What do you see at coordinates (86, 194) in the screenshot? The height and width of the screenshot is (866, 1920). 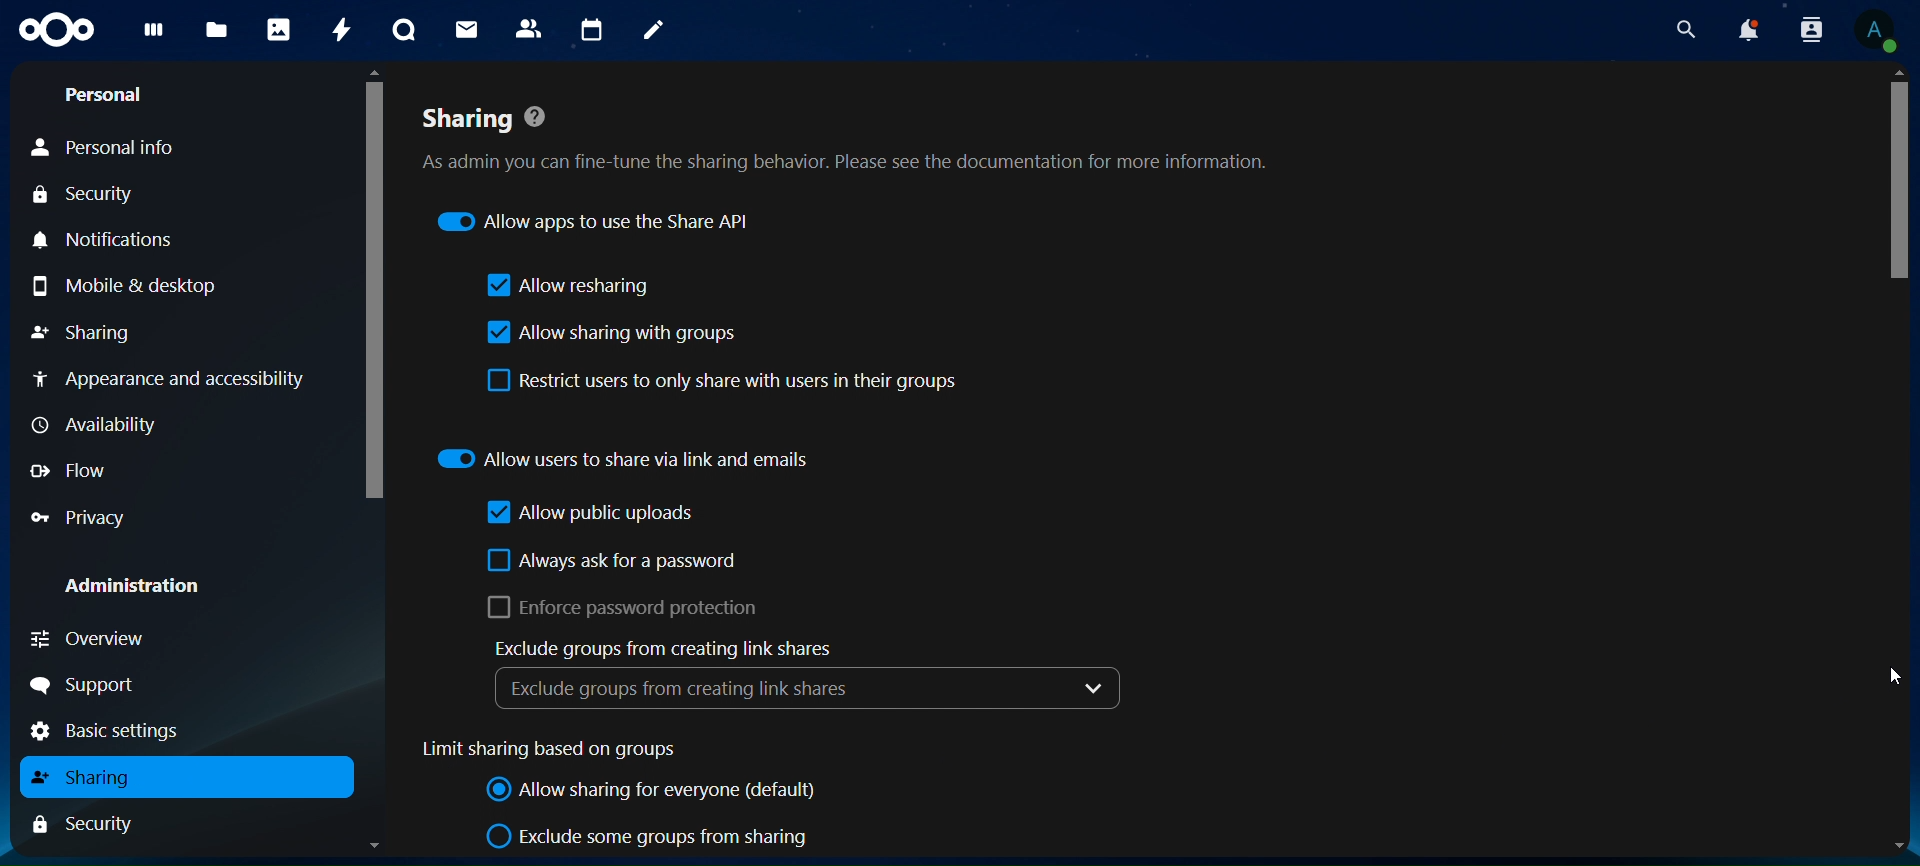 I see `security` at bounding box center [86, 194].